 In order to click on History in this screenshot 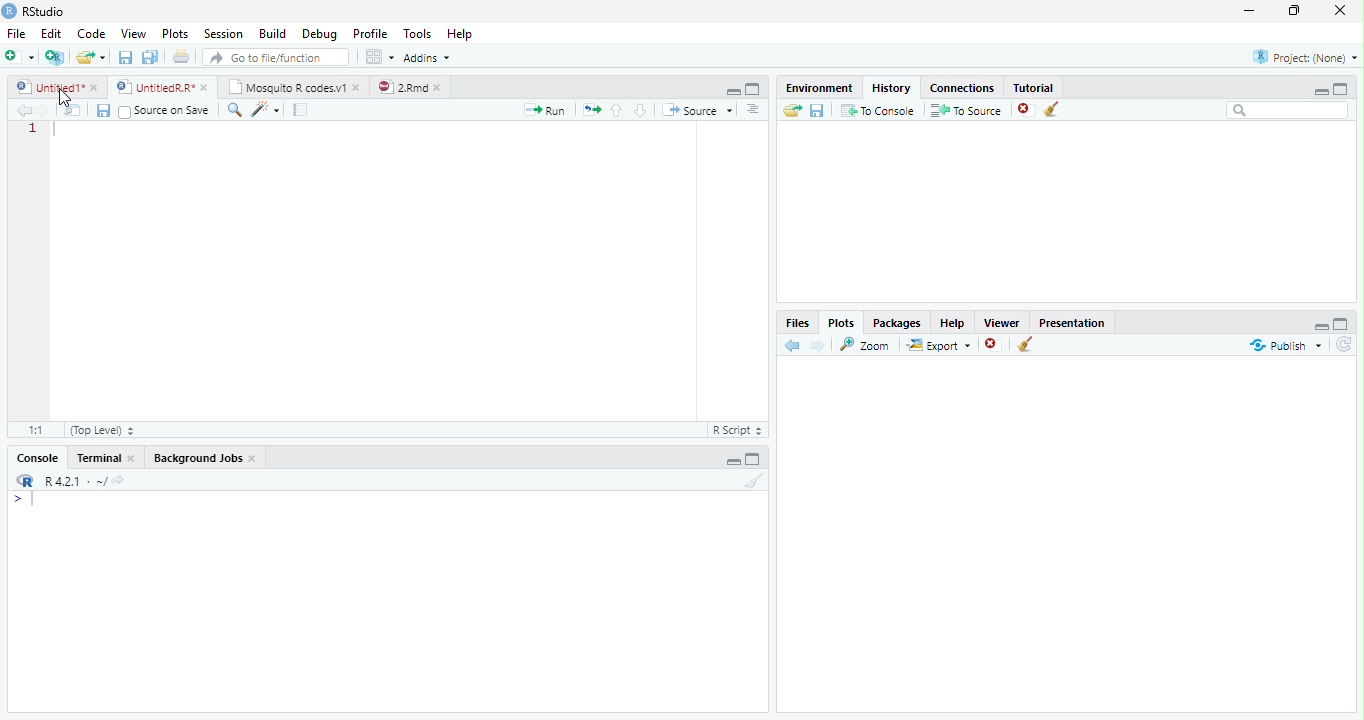, I will do `click(890, 86)`.